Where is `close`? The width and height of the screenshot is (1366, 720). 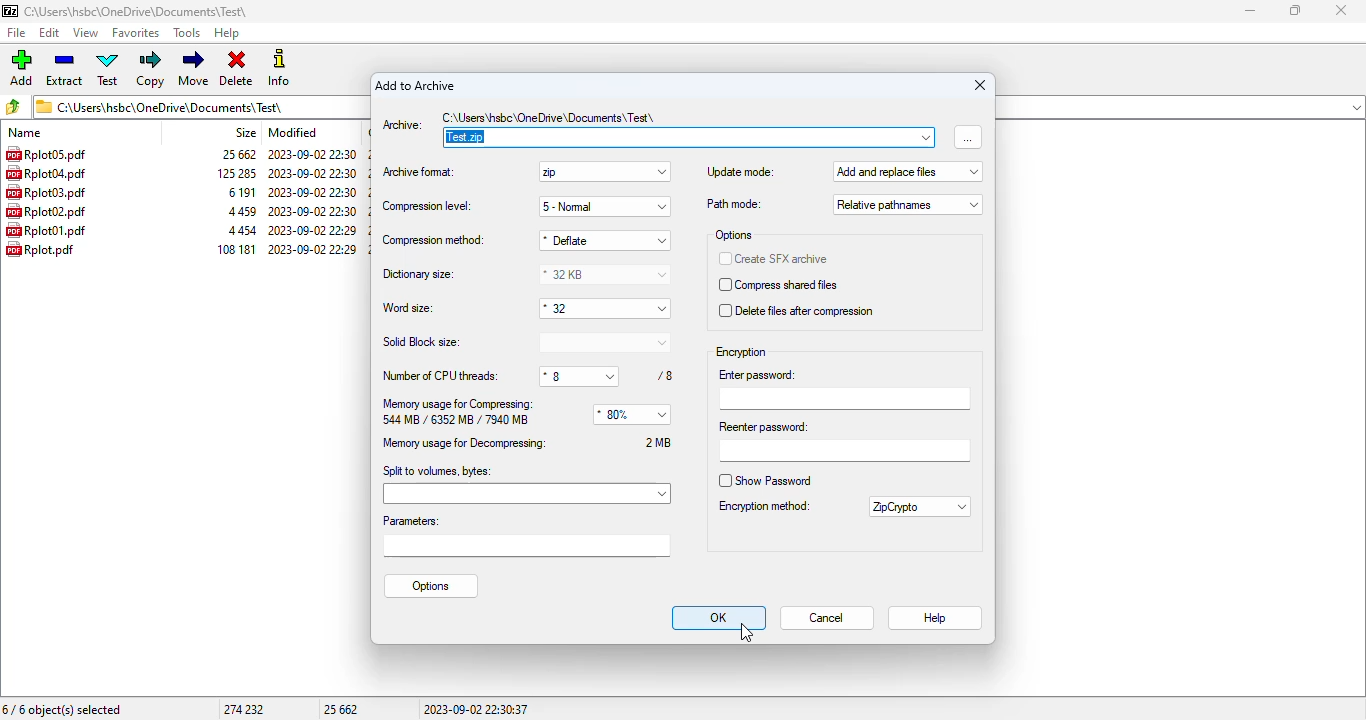 close is located at coordinates (1341, 10).